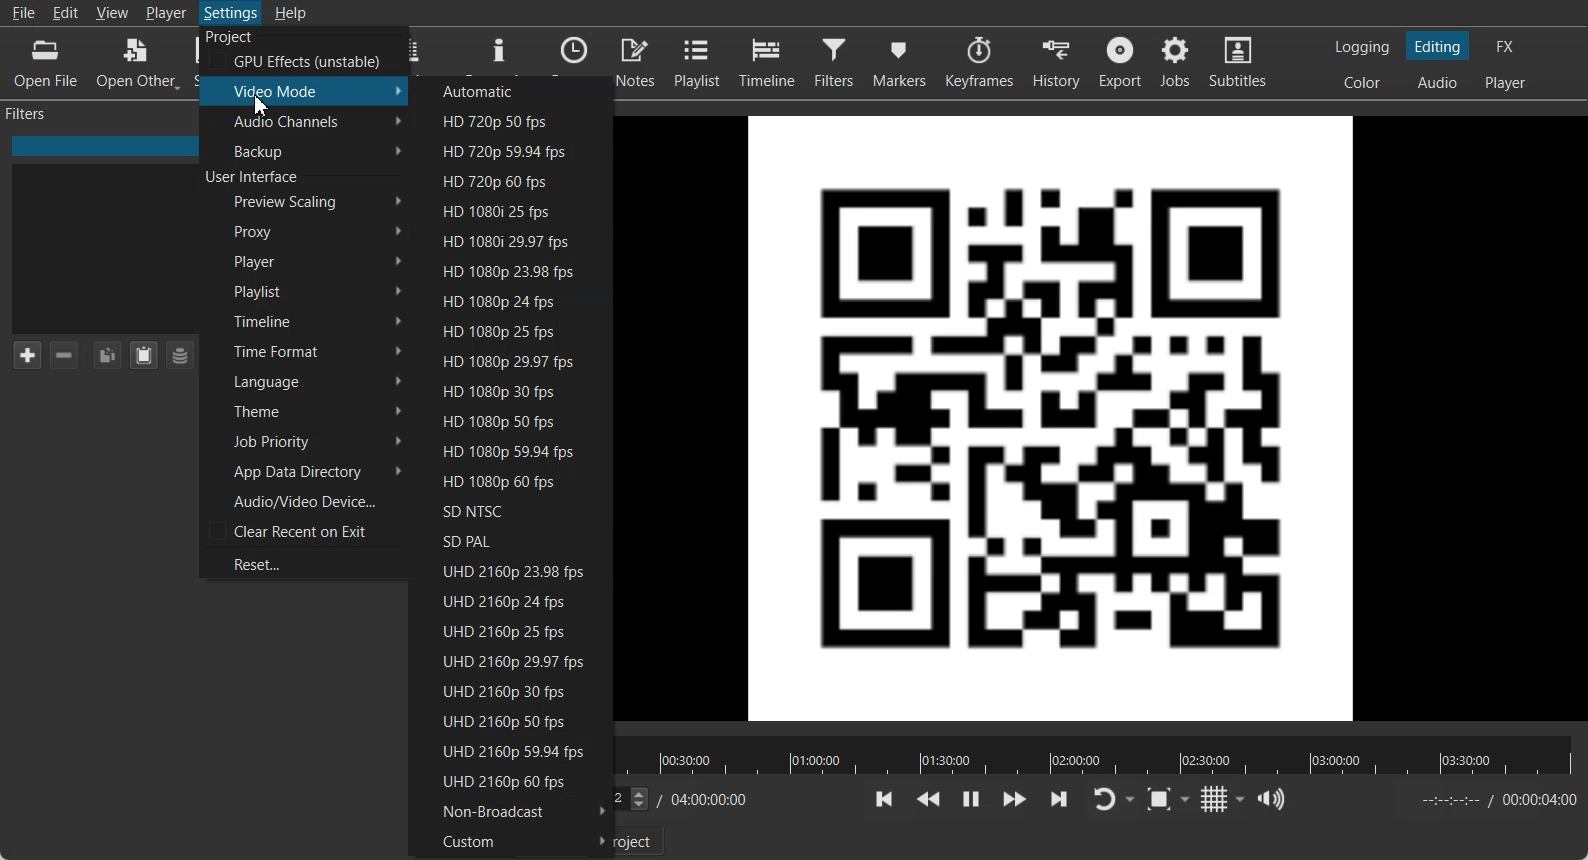 The height and width of the screenshot is (860, 1588). Describe the element at coordinates (304, 351) in the screenshot. I see `Time Format` at that location.